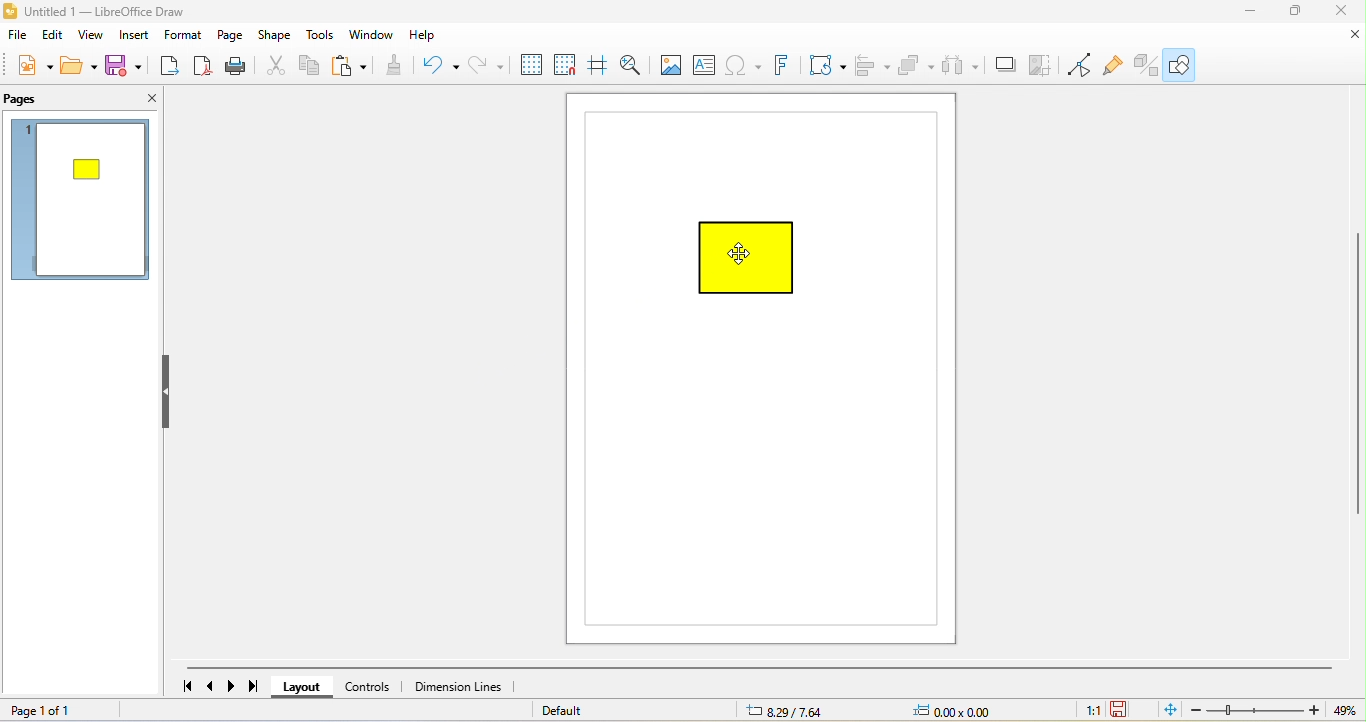  I want to click on export direct as pdf, so click(202, 68).